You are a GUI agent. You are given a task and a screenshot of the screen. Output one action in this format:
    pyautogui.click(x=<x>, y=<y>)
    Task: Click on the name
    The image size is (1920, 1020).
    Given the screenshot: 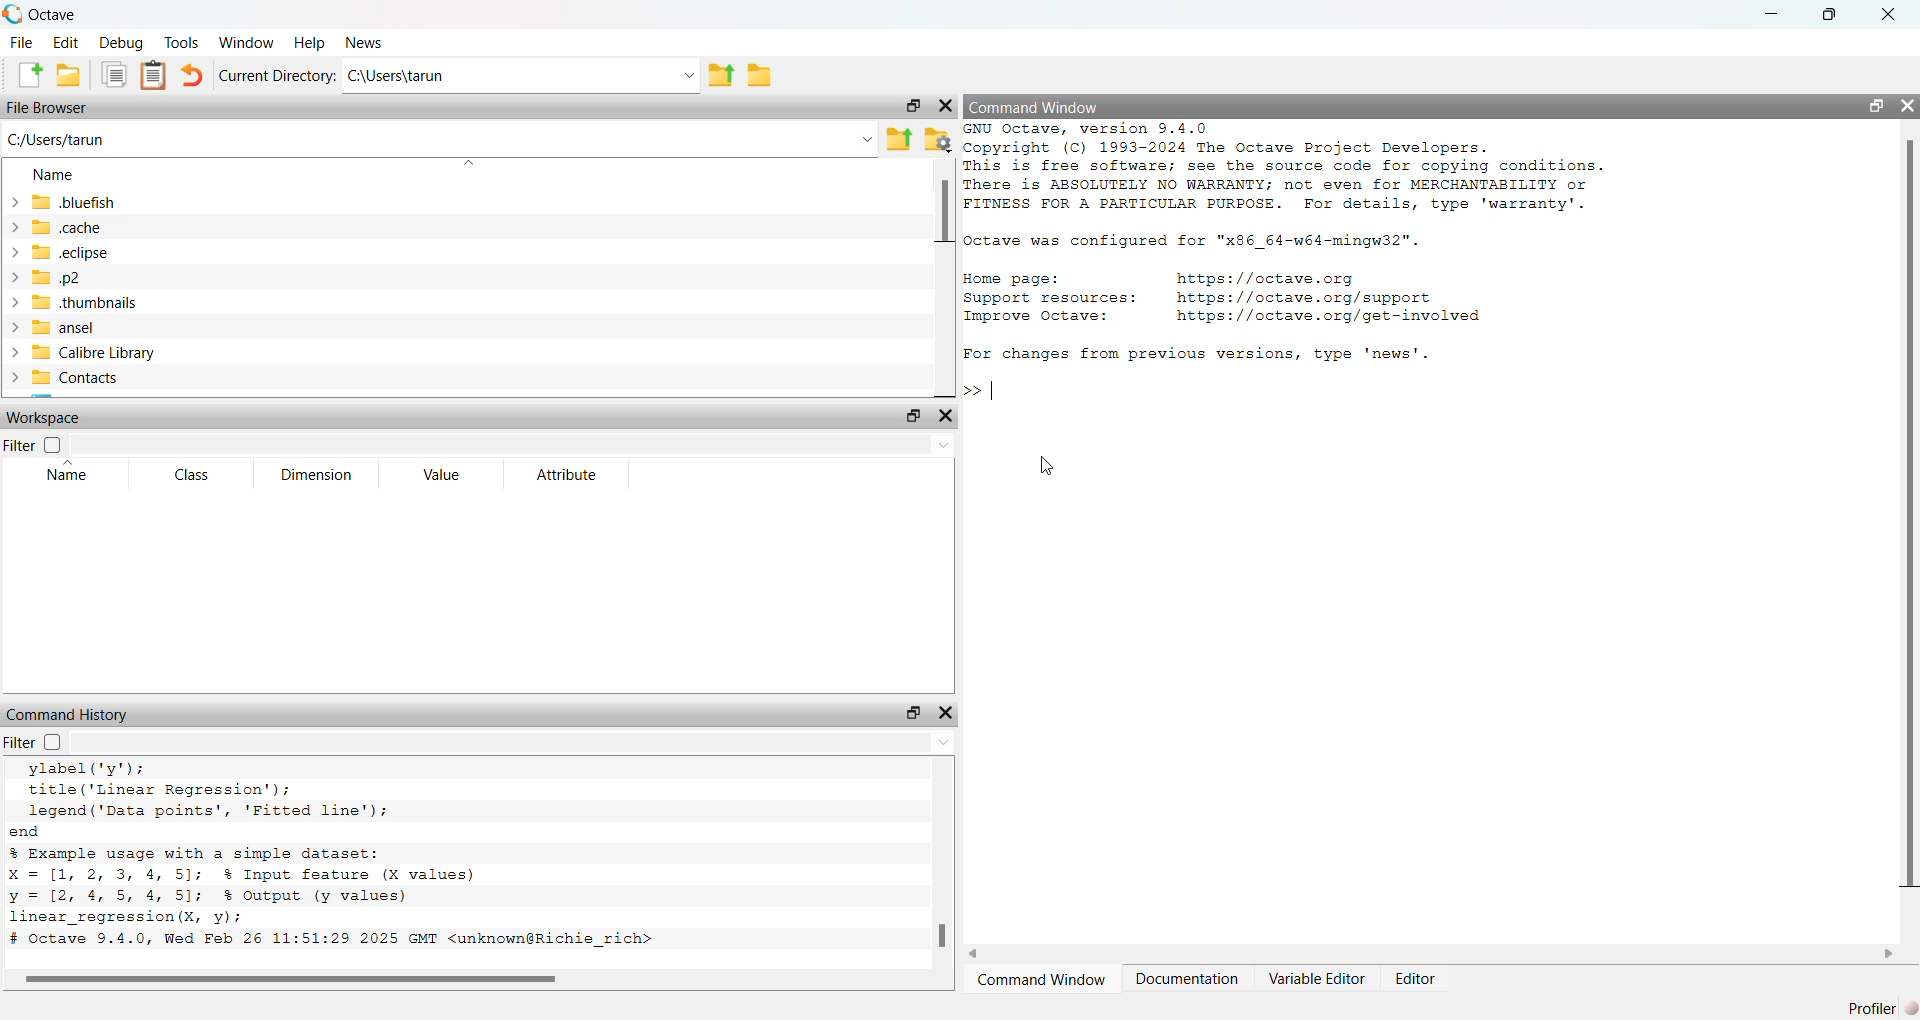 What is the action you would take?
    pyautogui.click(x=59, y=176)
    